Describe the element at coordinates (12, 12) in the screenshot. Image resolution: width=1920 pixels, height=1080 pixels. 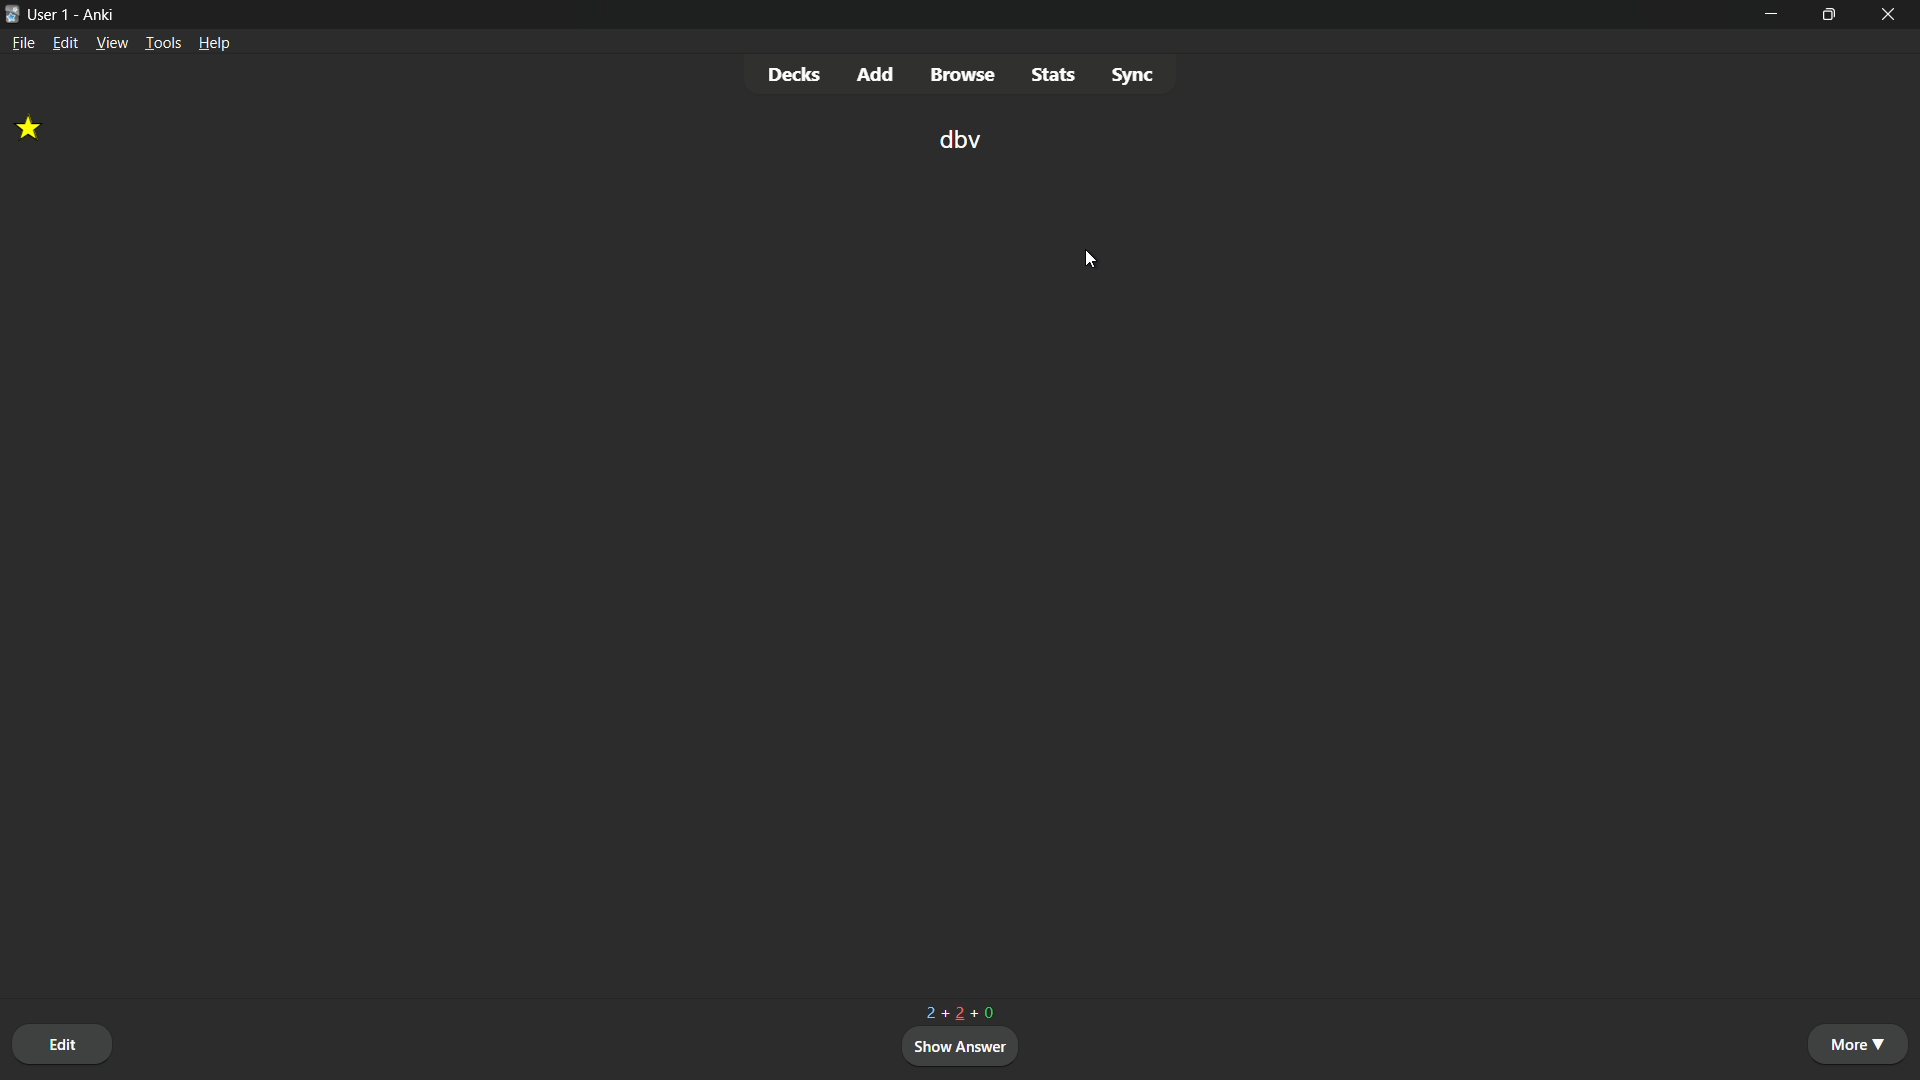
I see `app icon` at that location.